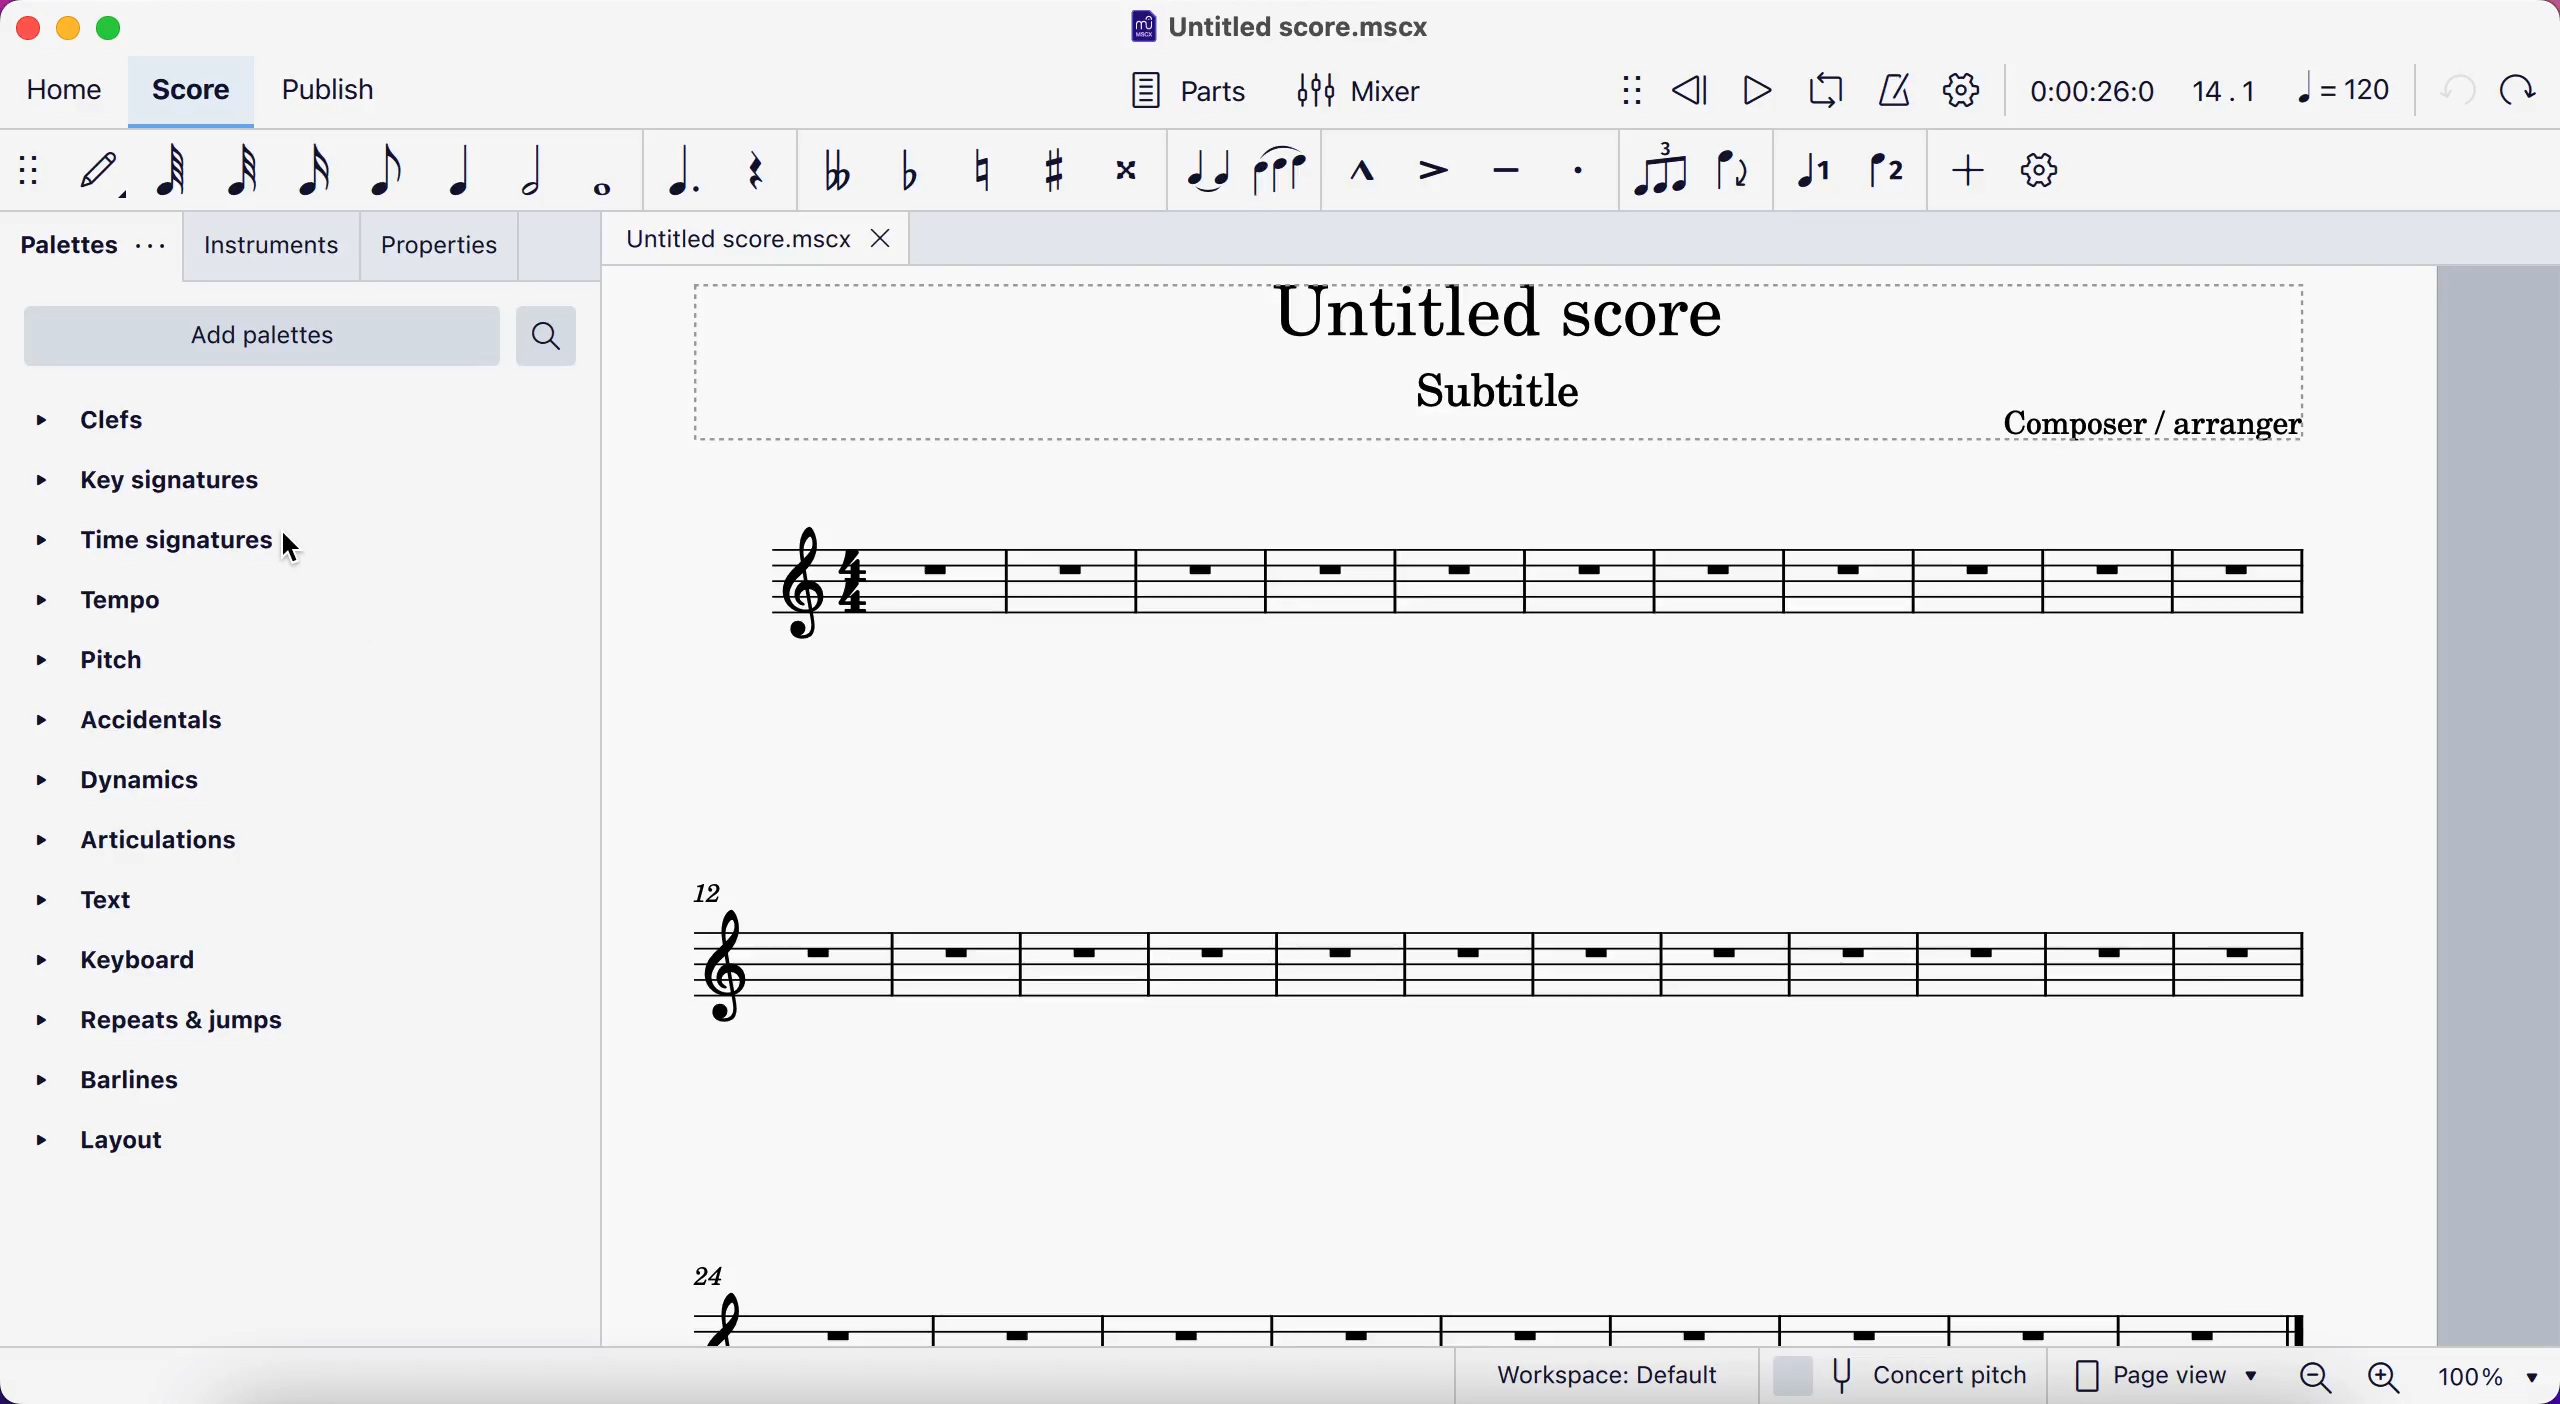 The image size is (2560, 1404). What do you see at coordinates (2339, 90) in the screenshot?
I see `120` at bounding box center [2339, 90].